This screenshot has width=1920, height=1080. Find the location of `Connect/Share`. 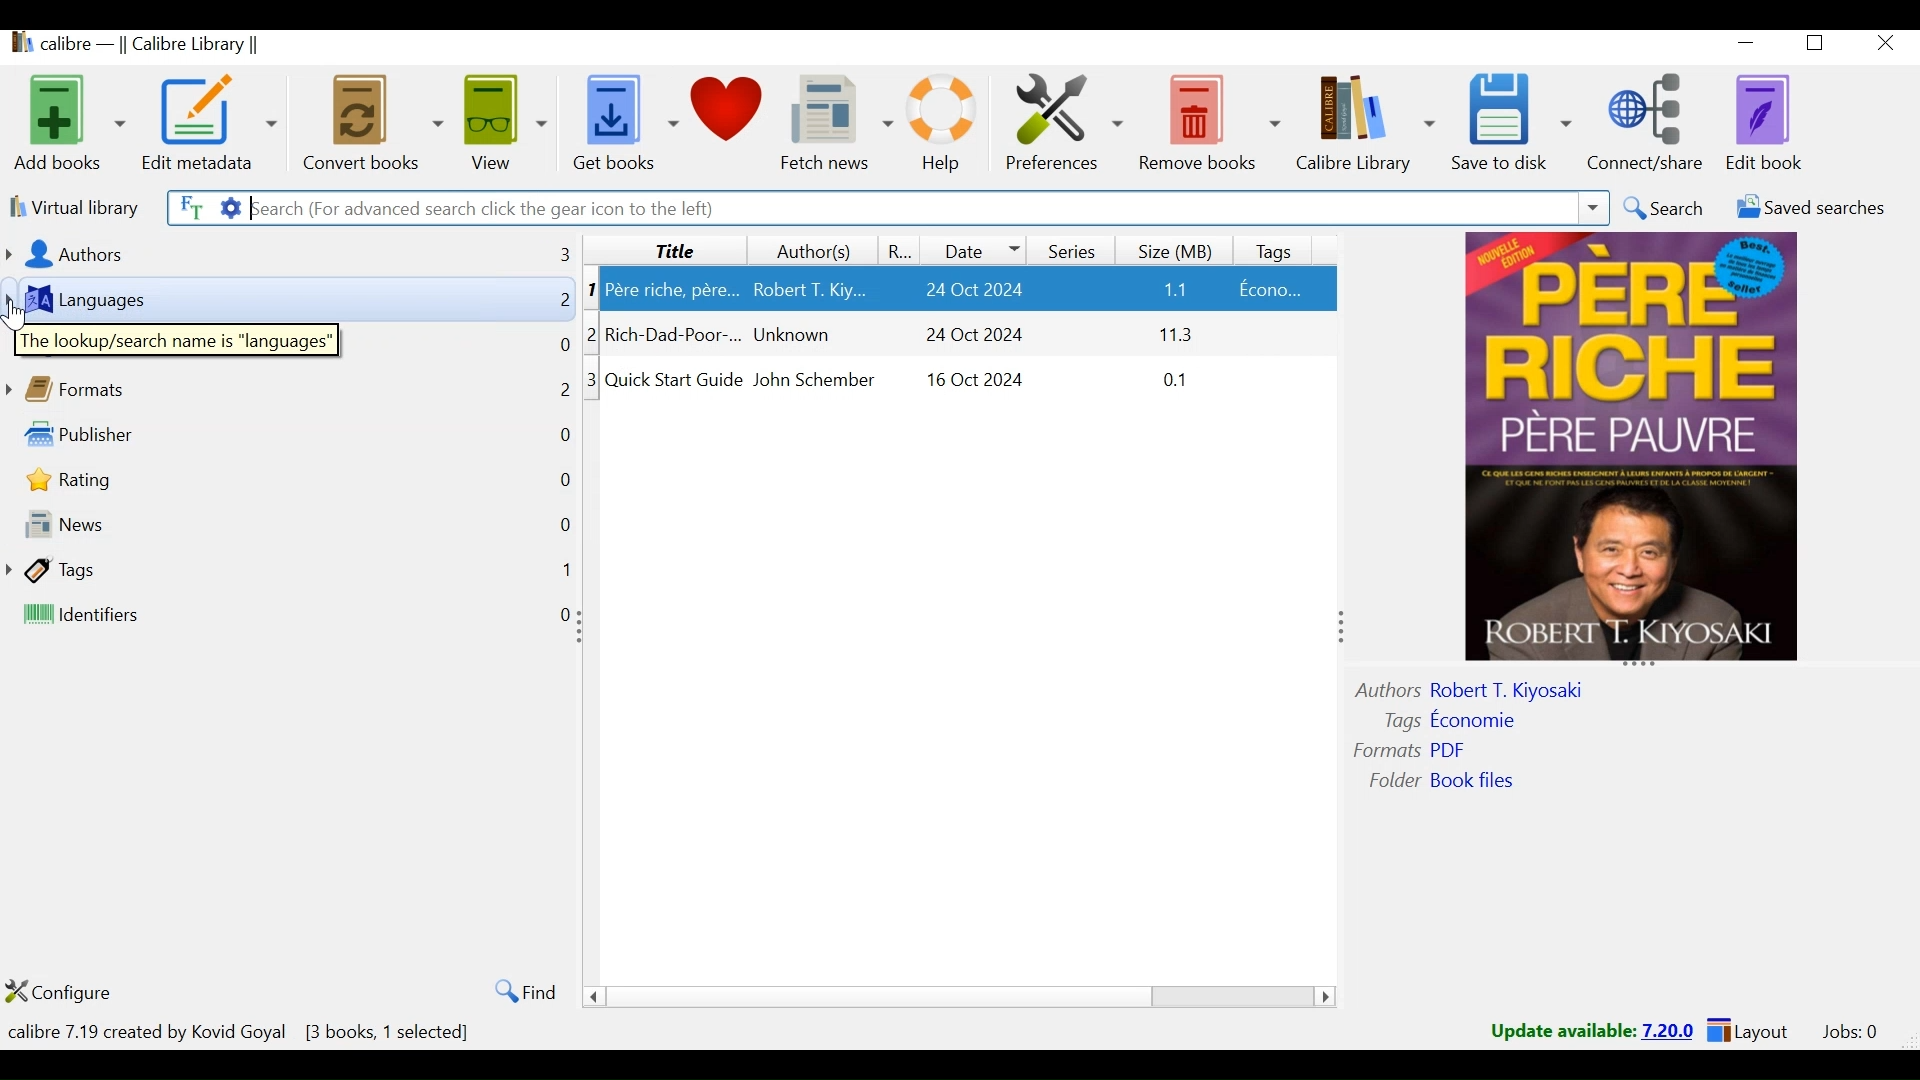

Connect/Share is located at coordinates (1651, 121).